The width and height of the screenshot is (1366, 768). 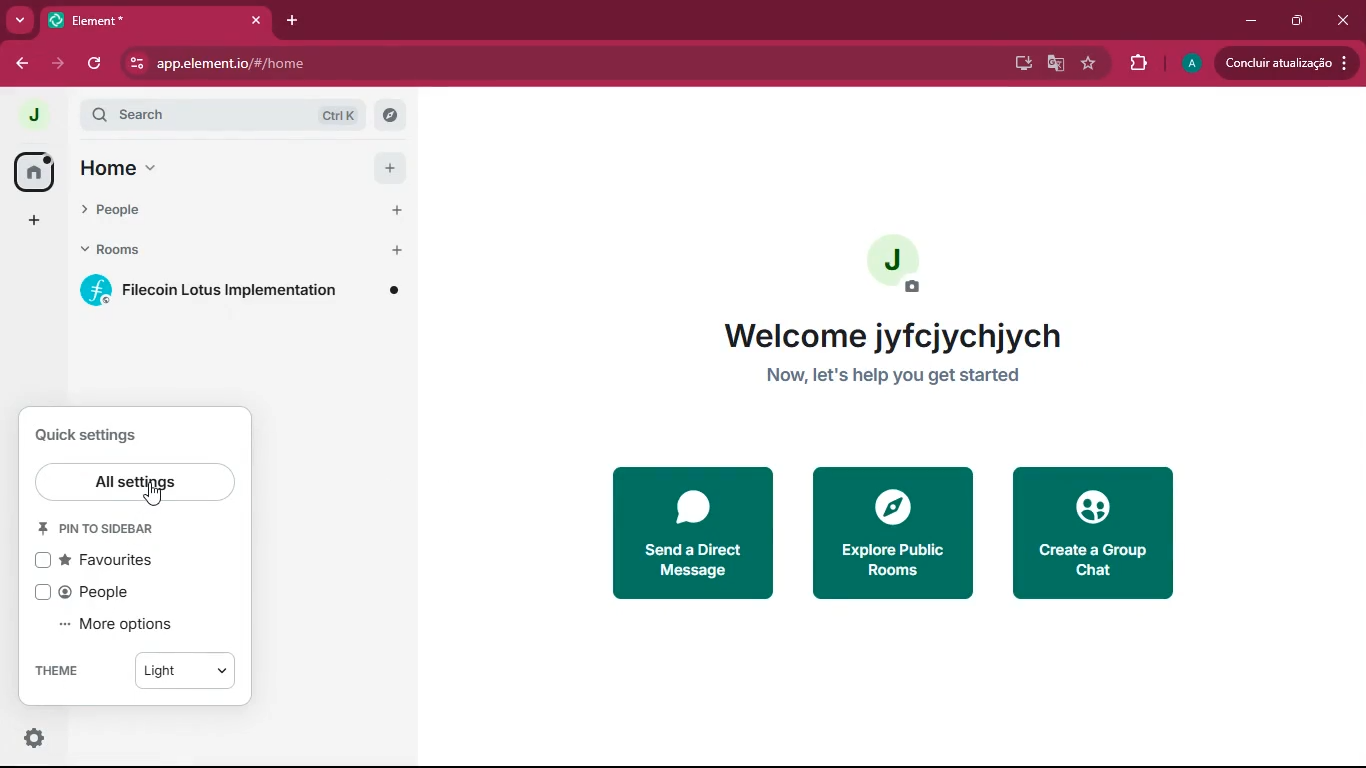 What do you see at coordinates (97, 592) in the screenshot?
I see `people` at bounding box center [97, 592].